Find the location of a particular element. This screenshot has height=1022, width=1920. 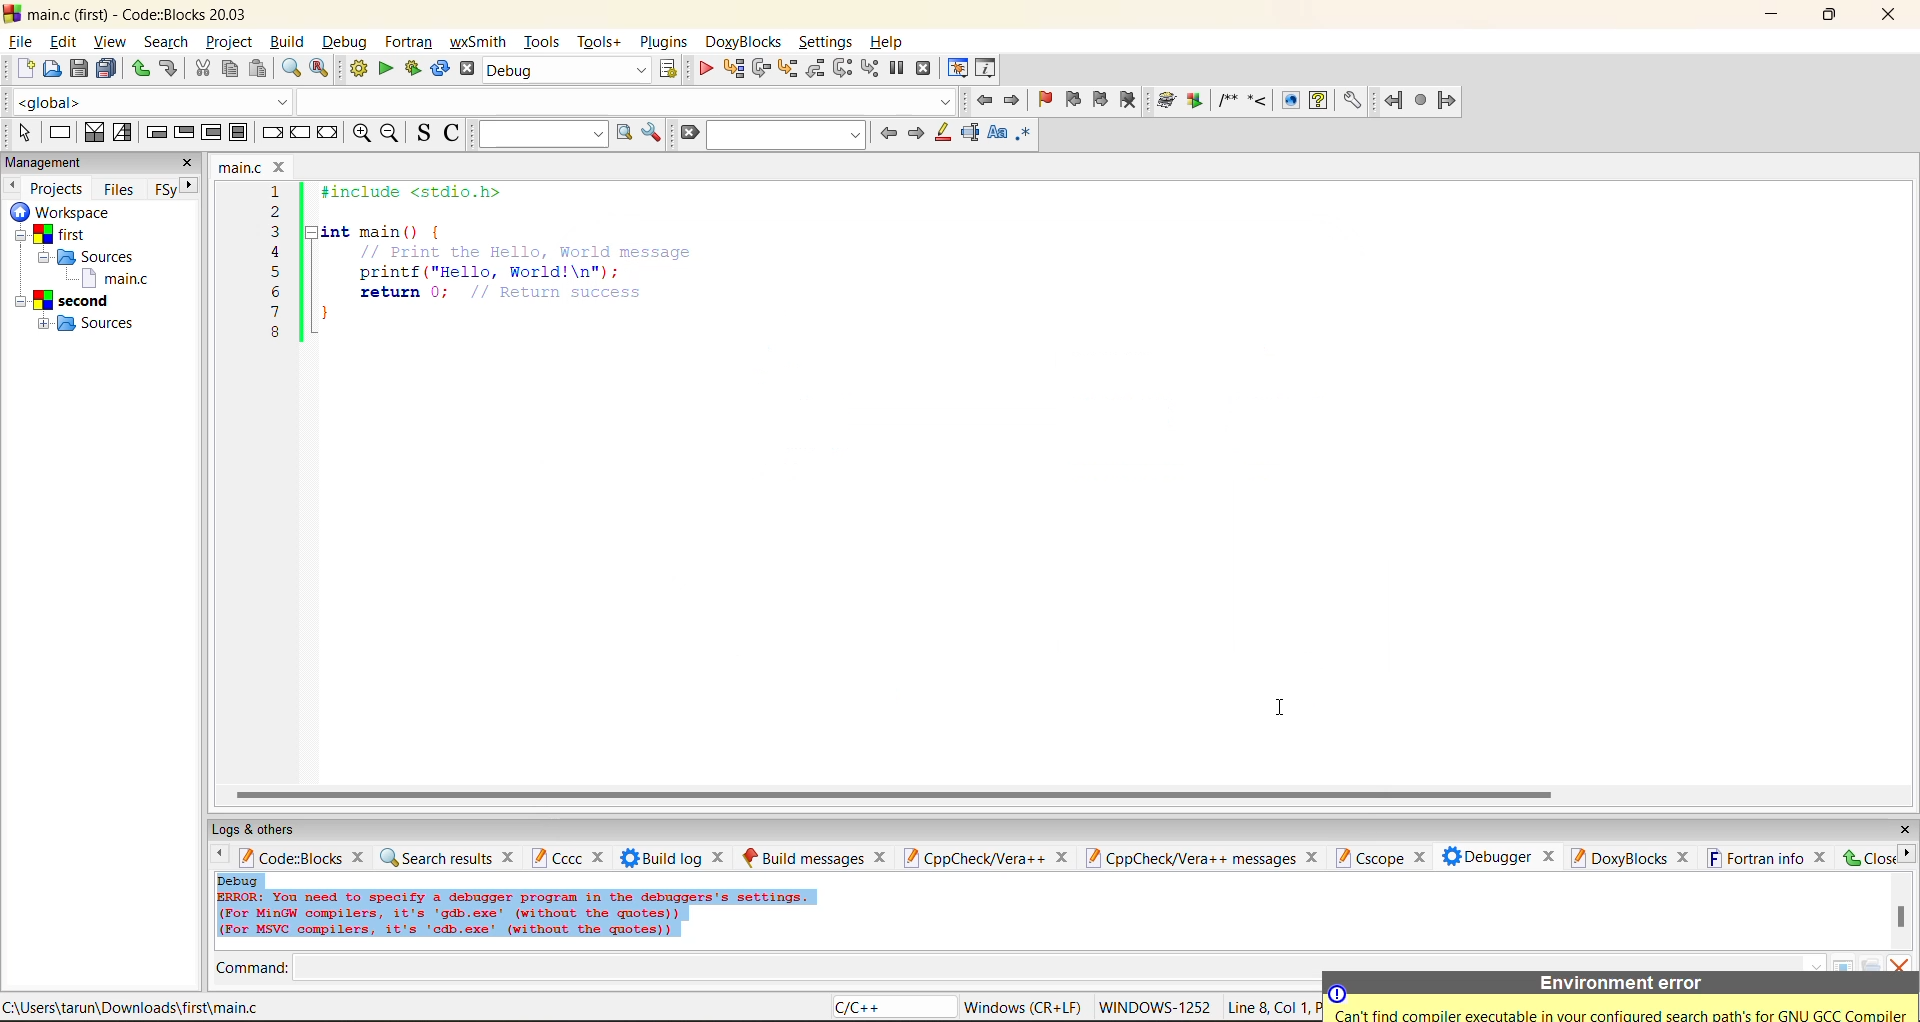

build log is located at coordinates (662, 858).